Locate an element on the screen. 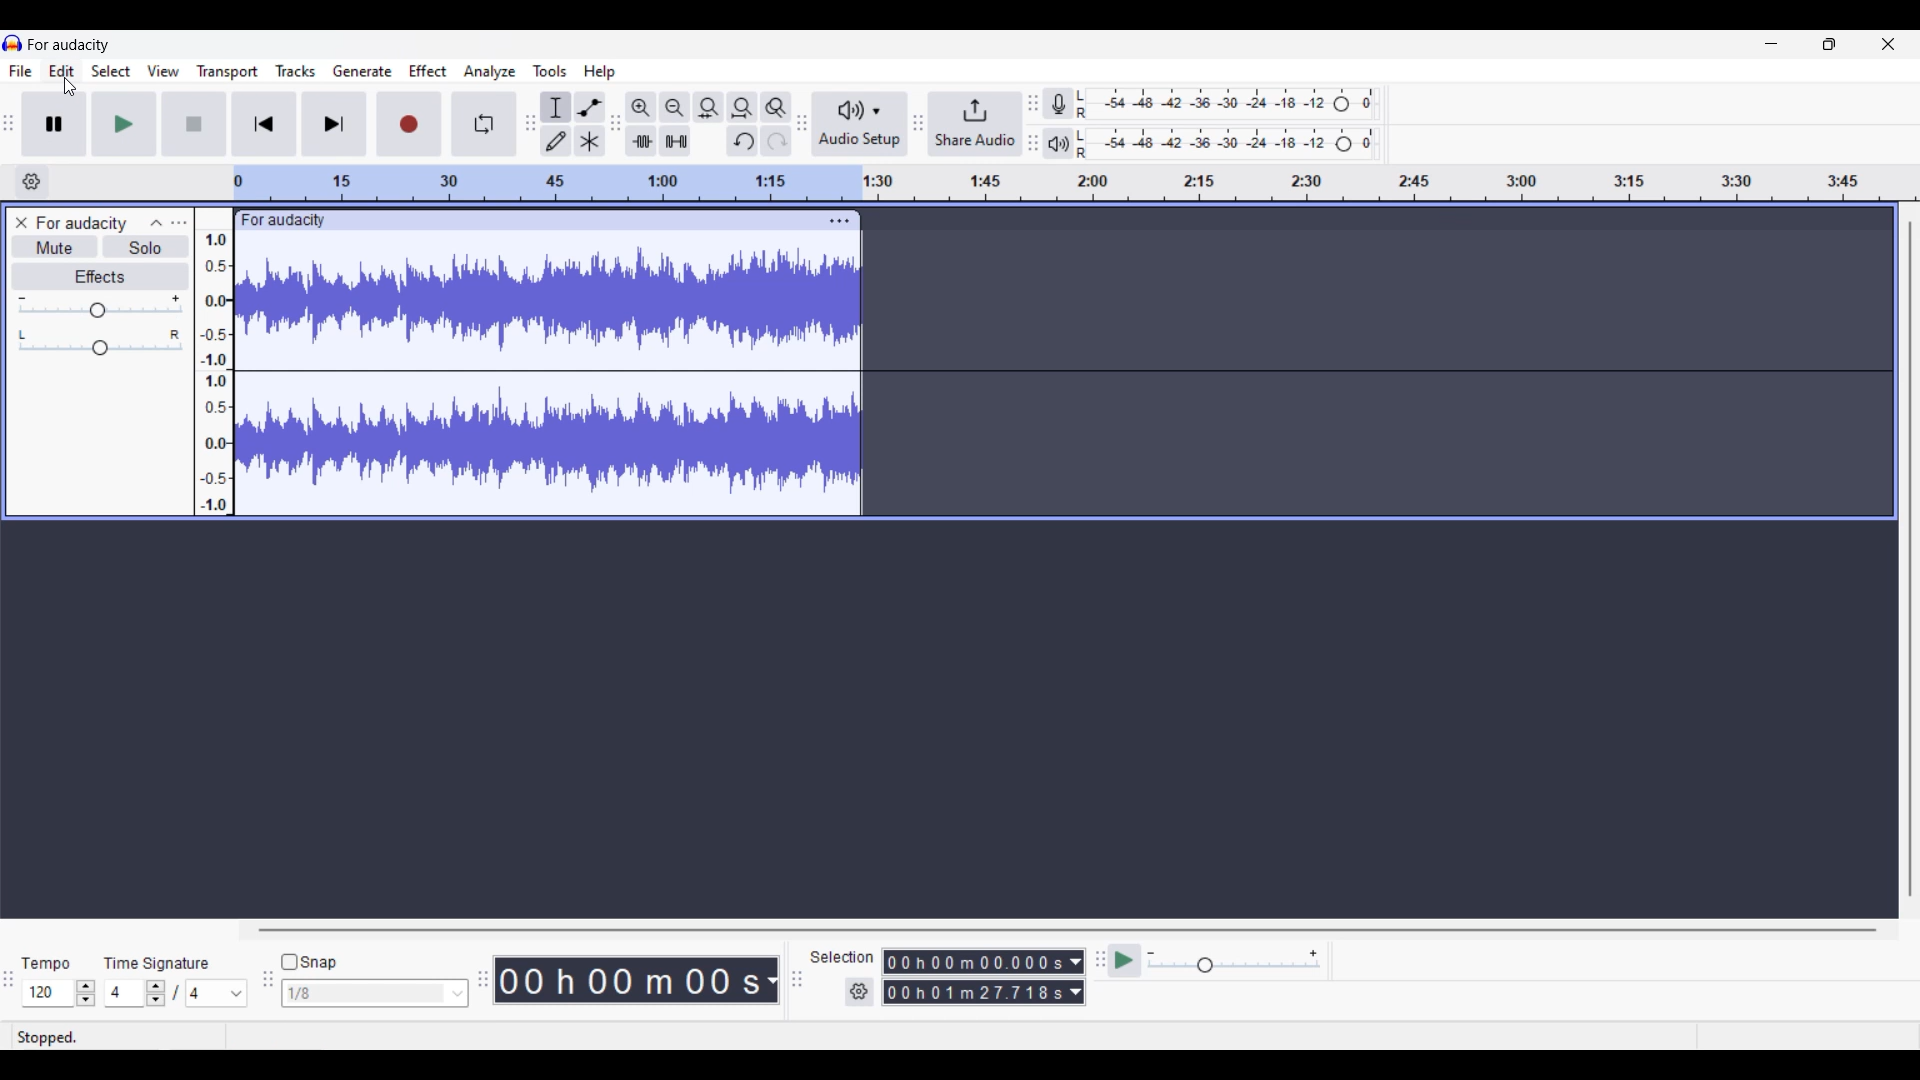 The height and width of the screenshot is (1080, 1920). Close track is located at coordinates (21, 223).